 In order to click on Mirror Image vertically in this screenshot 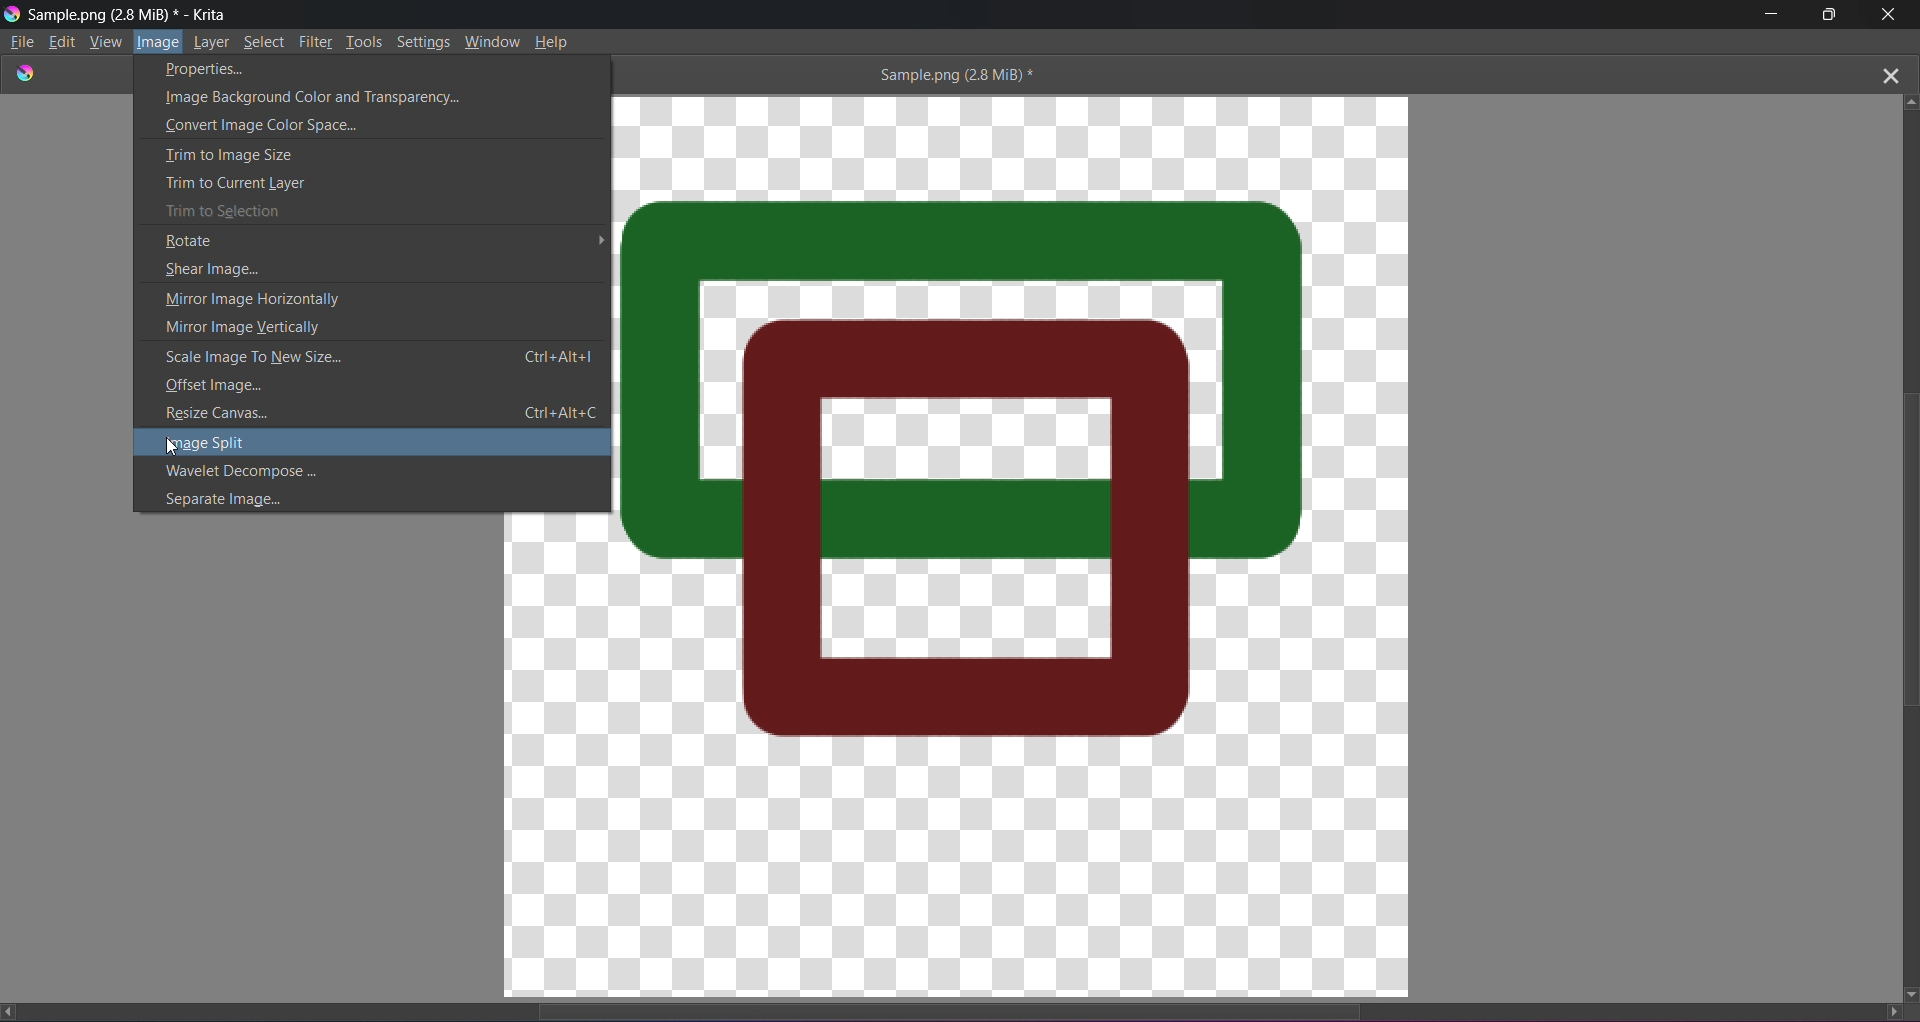, I will do `click(363, 326)`.